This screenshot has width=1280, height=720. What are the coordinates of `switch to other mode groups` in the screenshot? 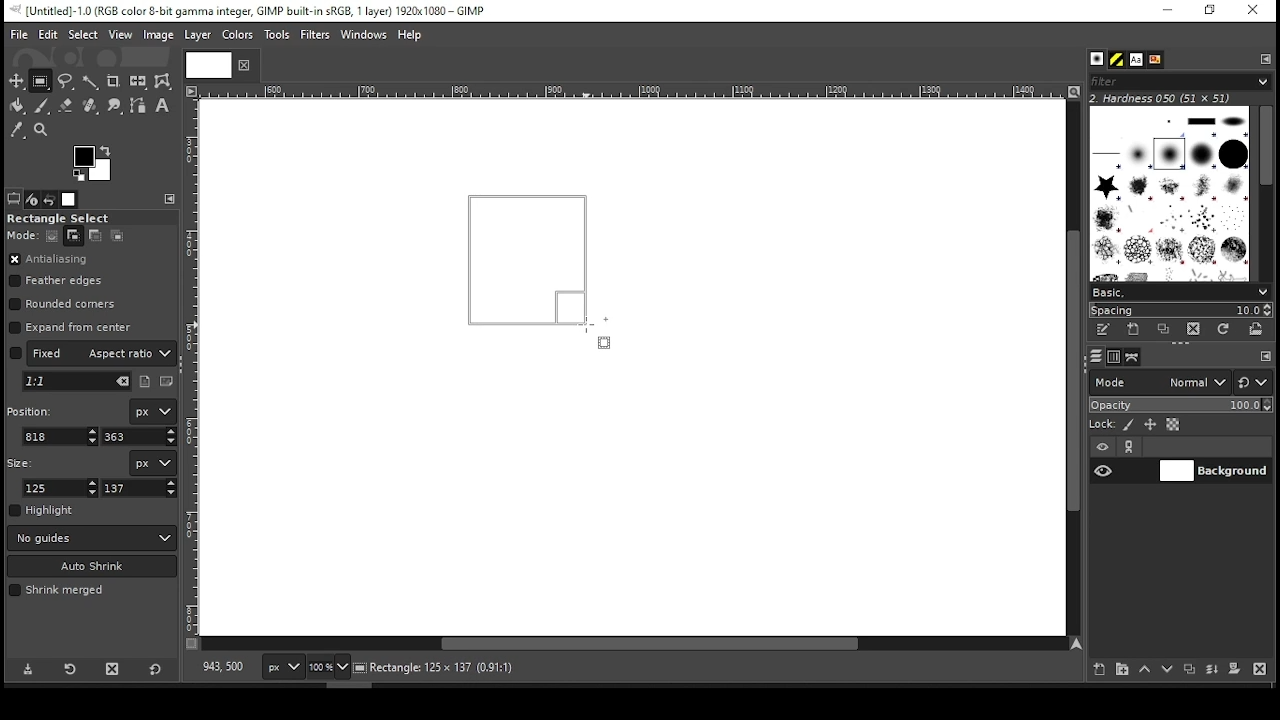 It's located at (1252, 384).